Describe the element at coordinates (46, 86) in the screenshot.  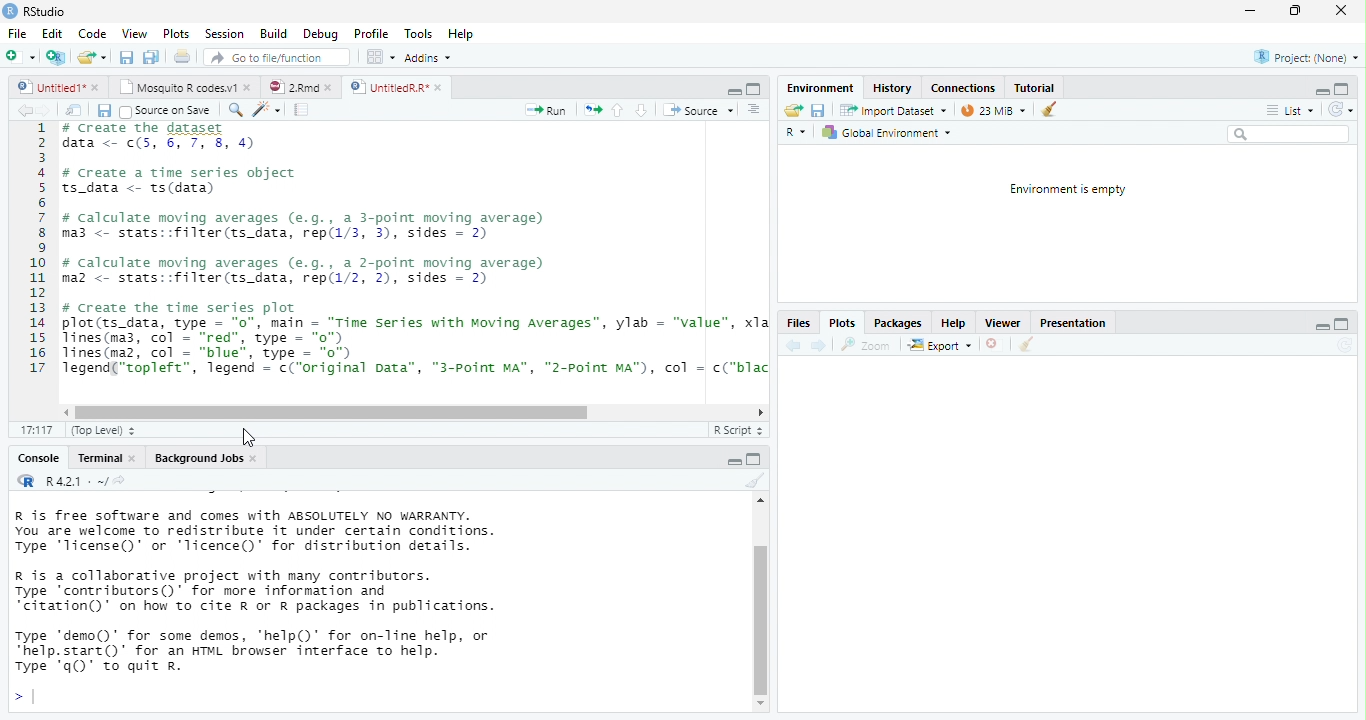
I see `untitled 1` at that location.